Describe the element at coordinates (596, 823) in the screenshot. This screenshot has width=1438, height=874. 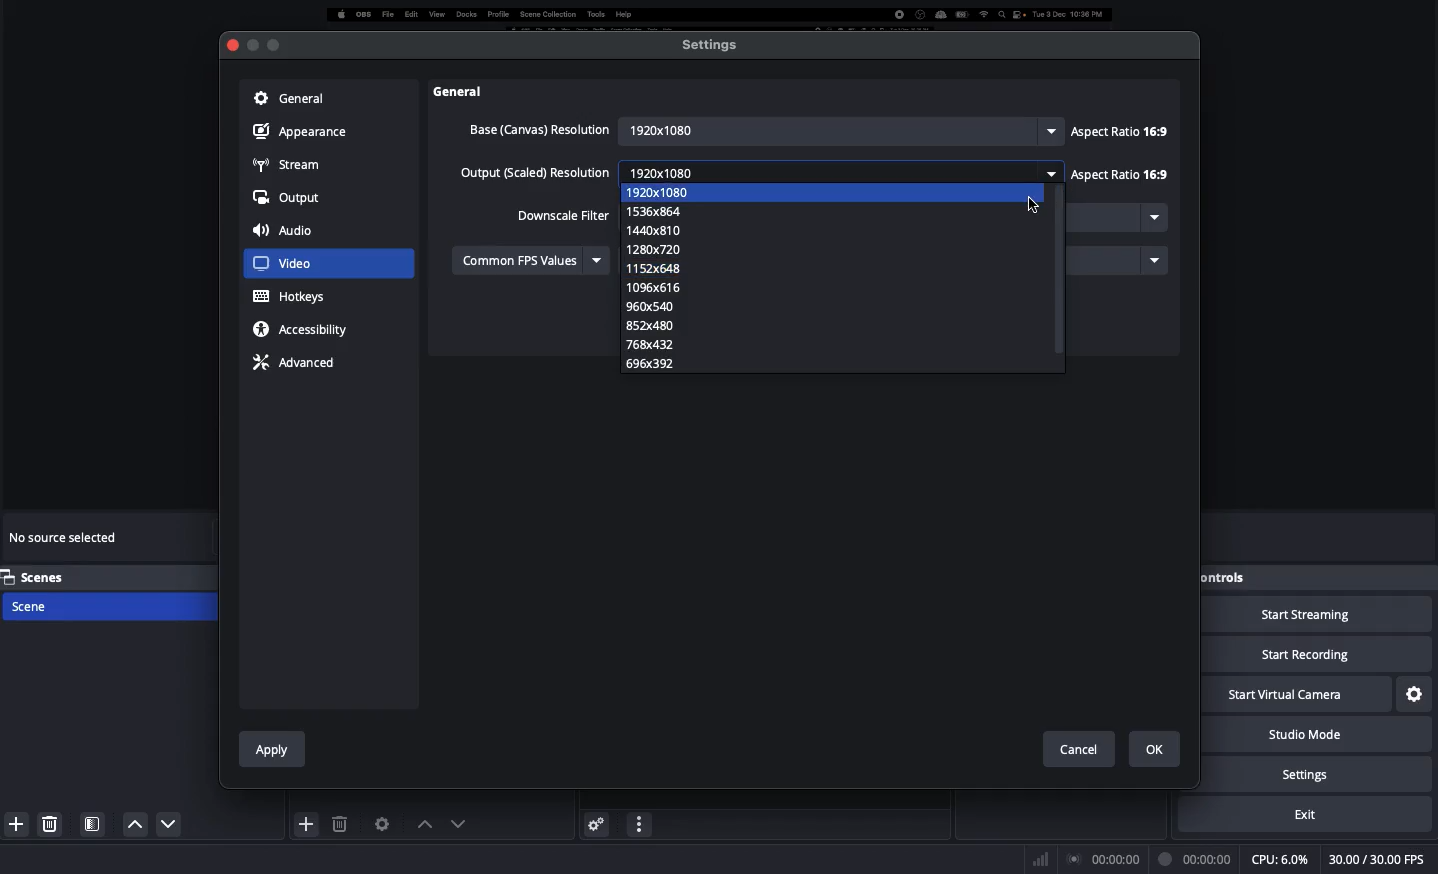
I see `Advanced audio preferences` at that location.